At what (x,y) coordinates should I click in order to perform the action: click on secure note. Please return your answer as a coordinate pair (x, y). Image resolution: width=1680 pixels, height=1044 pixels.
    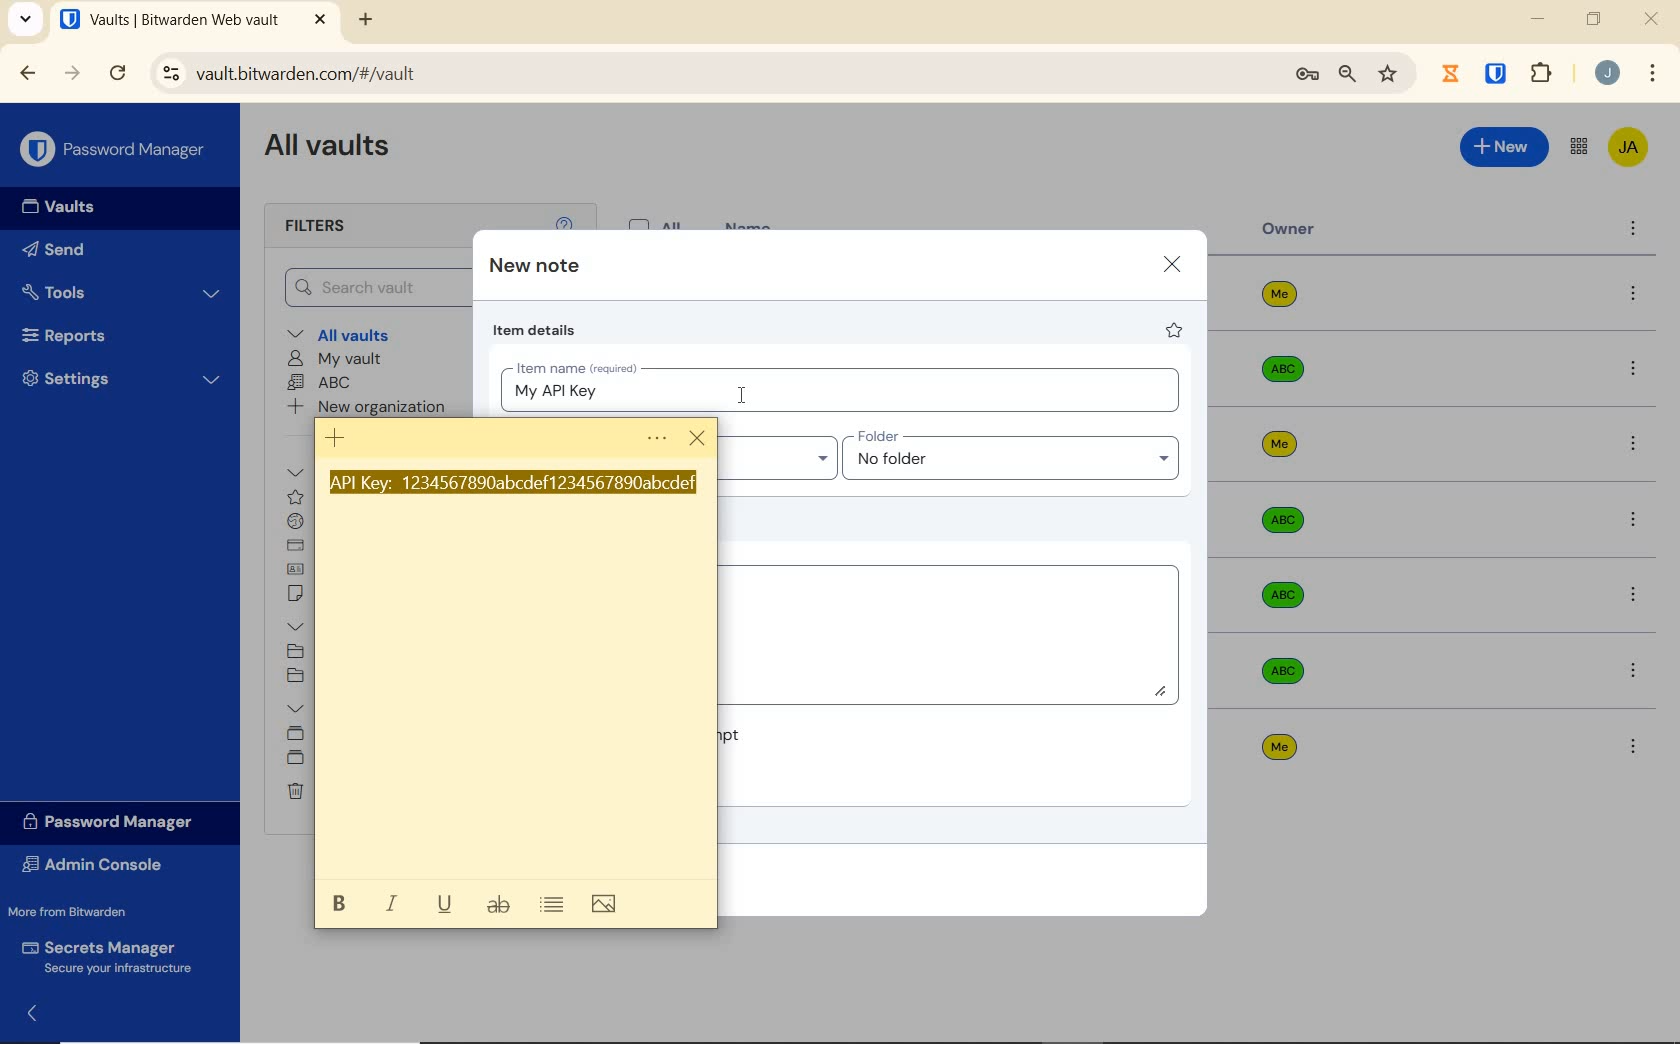
    Looking at the image, I should click on (301, 596).